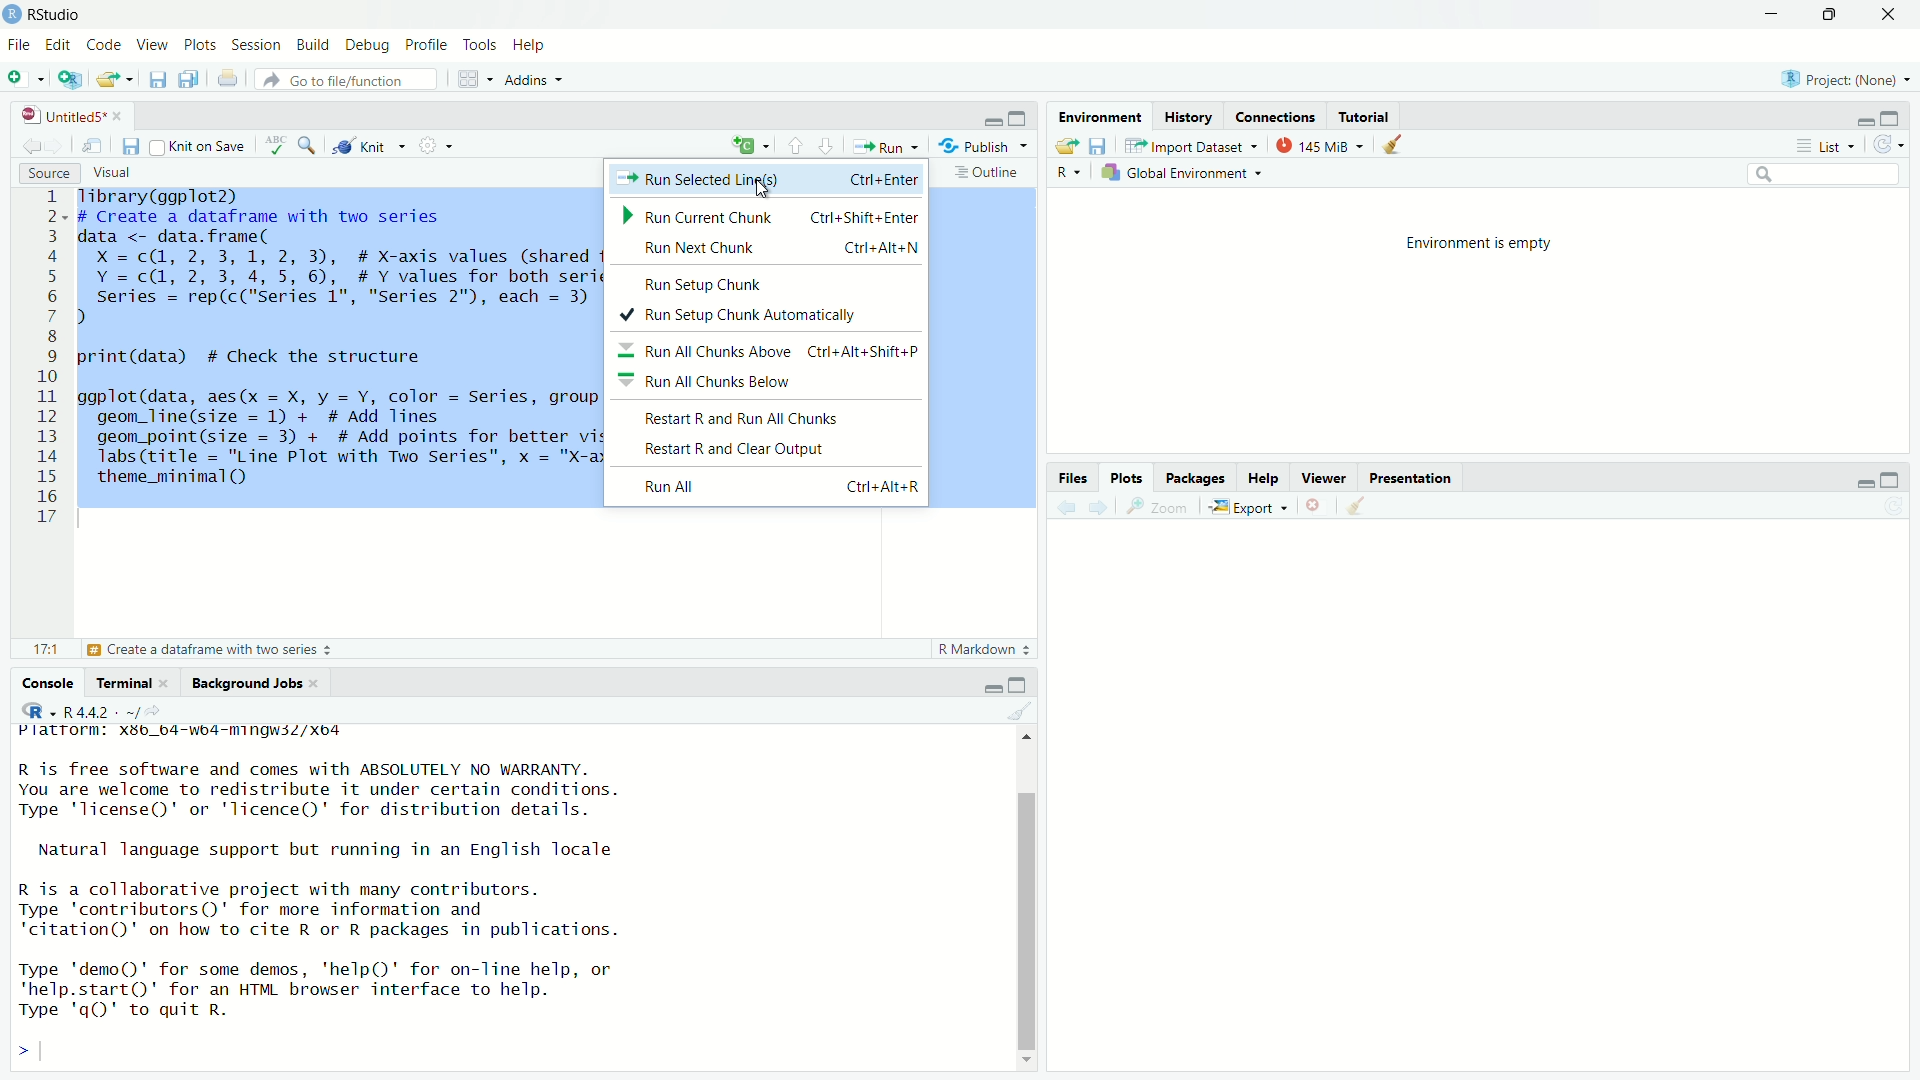  What do you see at coordinates (1889, 146) in the screenshot?
I see `Refresh the list of object in the Environment` at bounding box center [1889, 146].